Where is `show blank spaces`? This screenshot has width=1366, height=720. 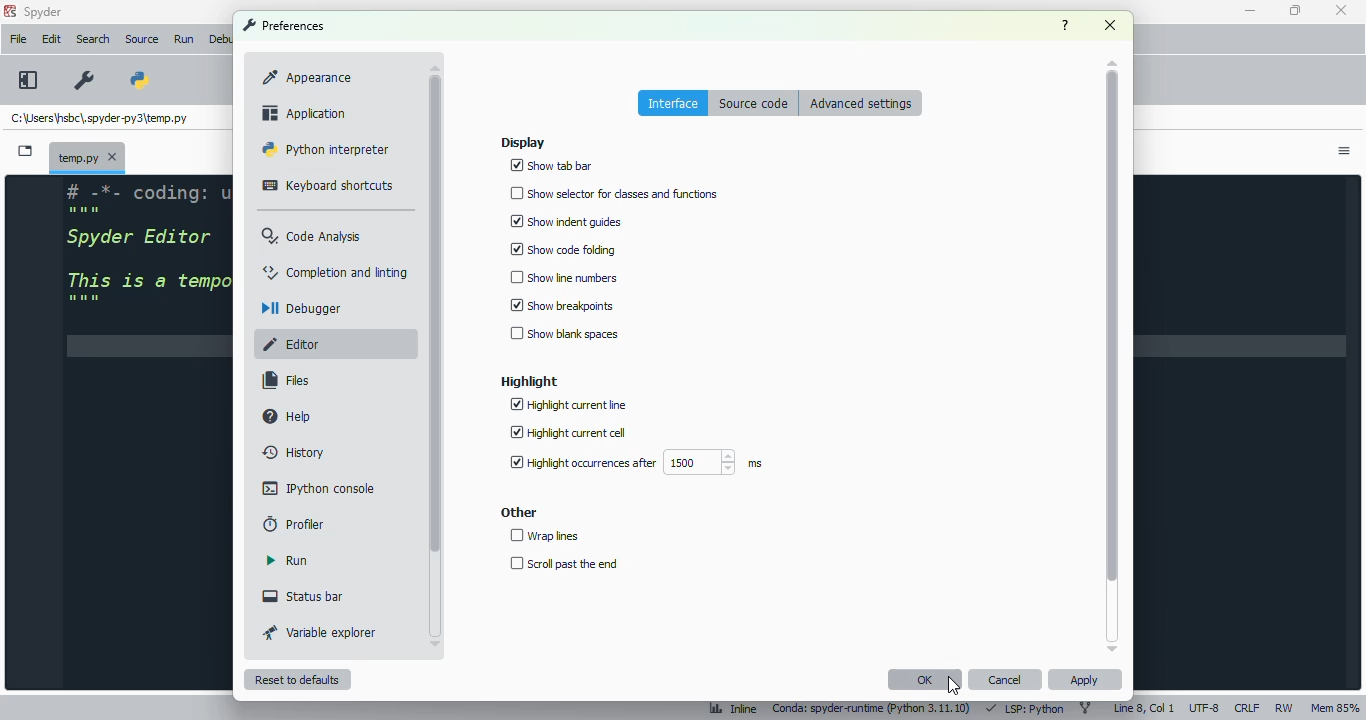 show blank spaces is located at coordinates (566, 334).